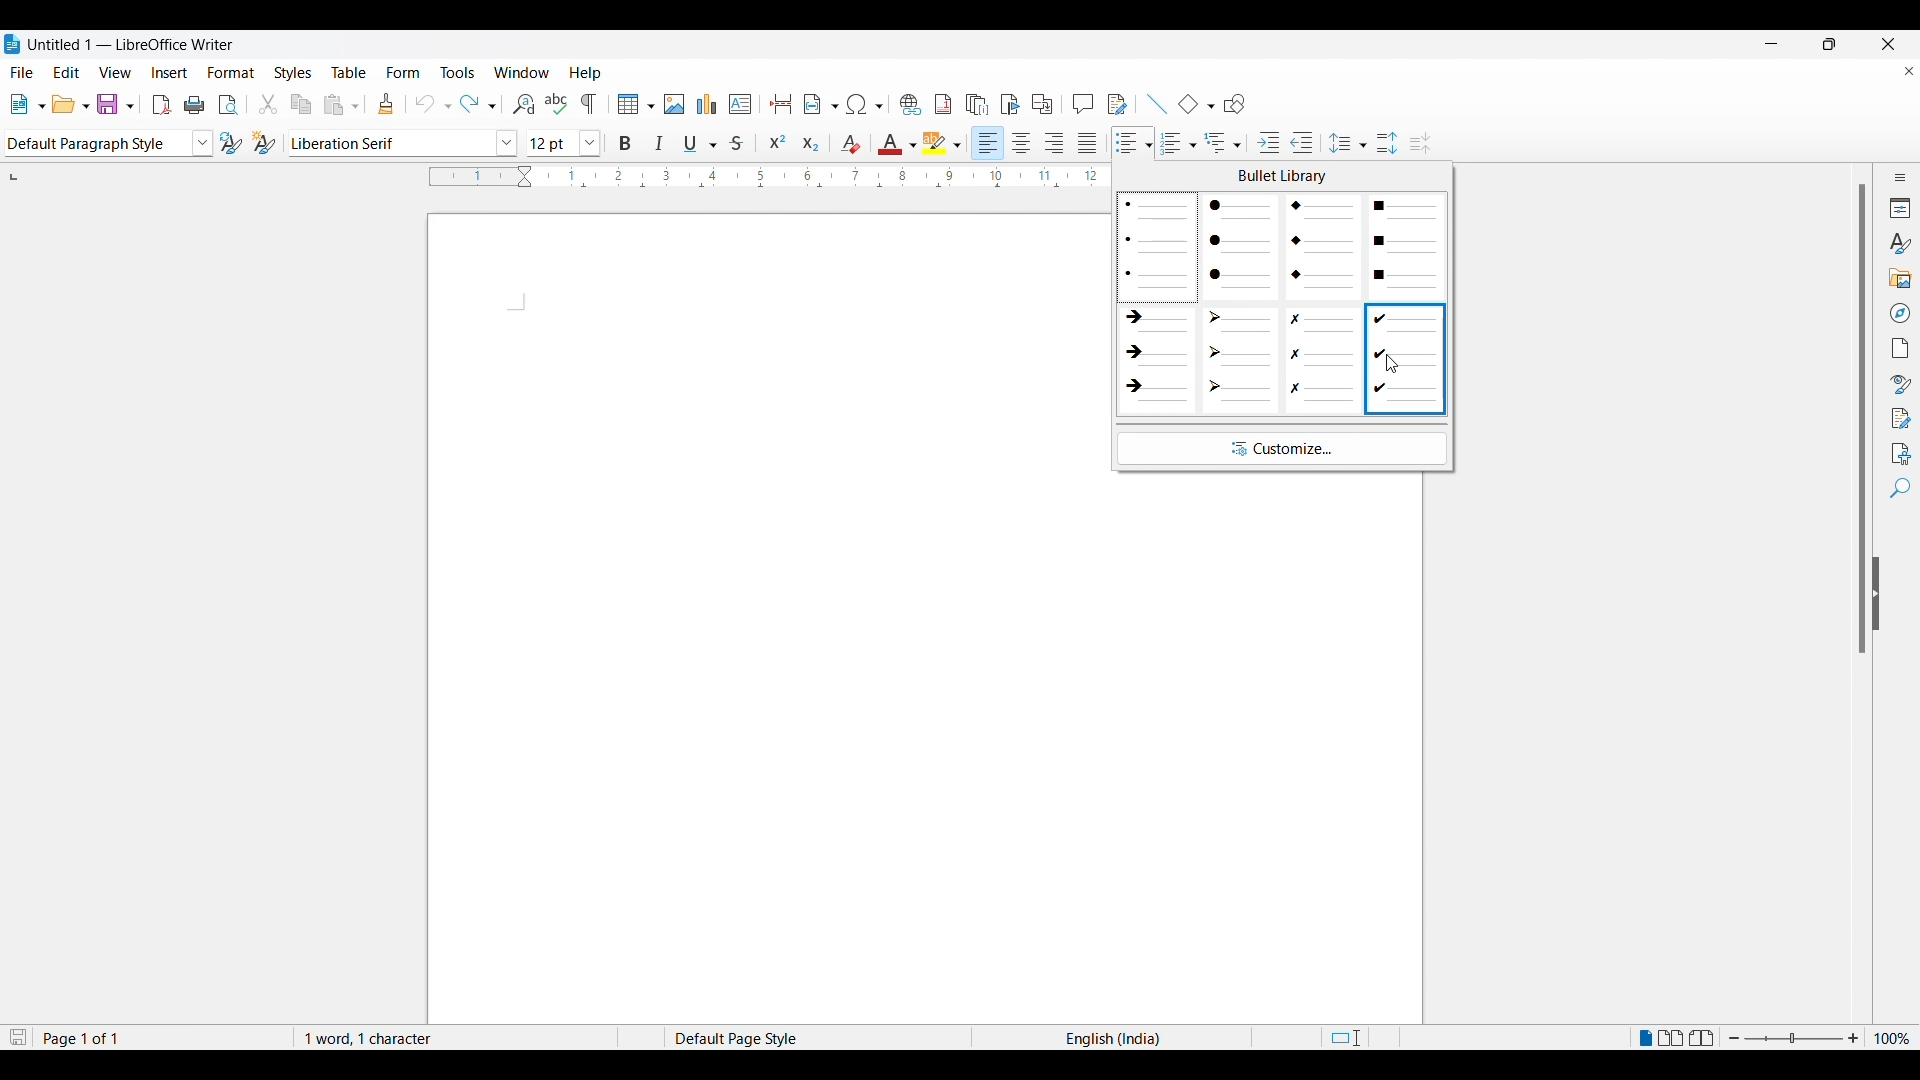 The height and width of the screenshot is (1080, 1920). I want to click on Increase line spacing, so click(1385, 139).